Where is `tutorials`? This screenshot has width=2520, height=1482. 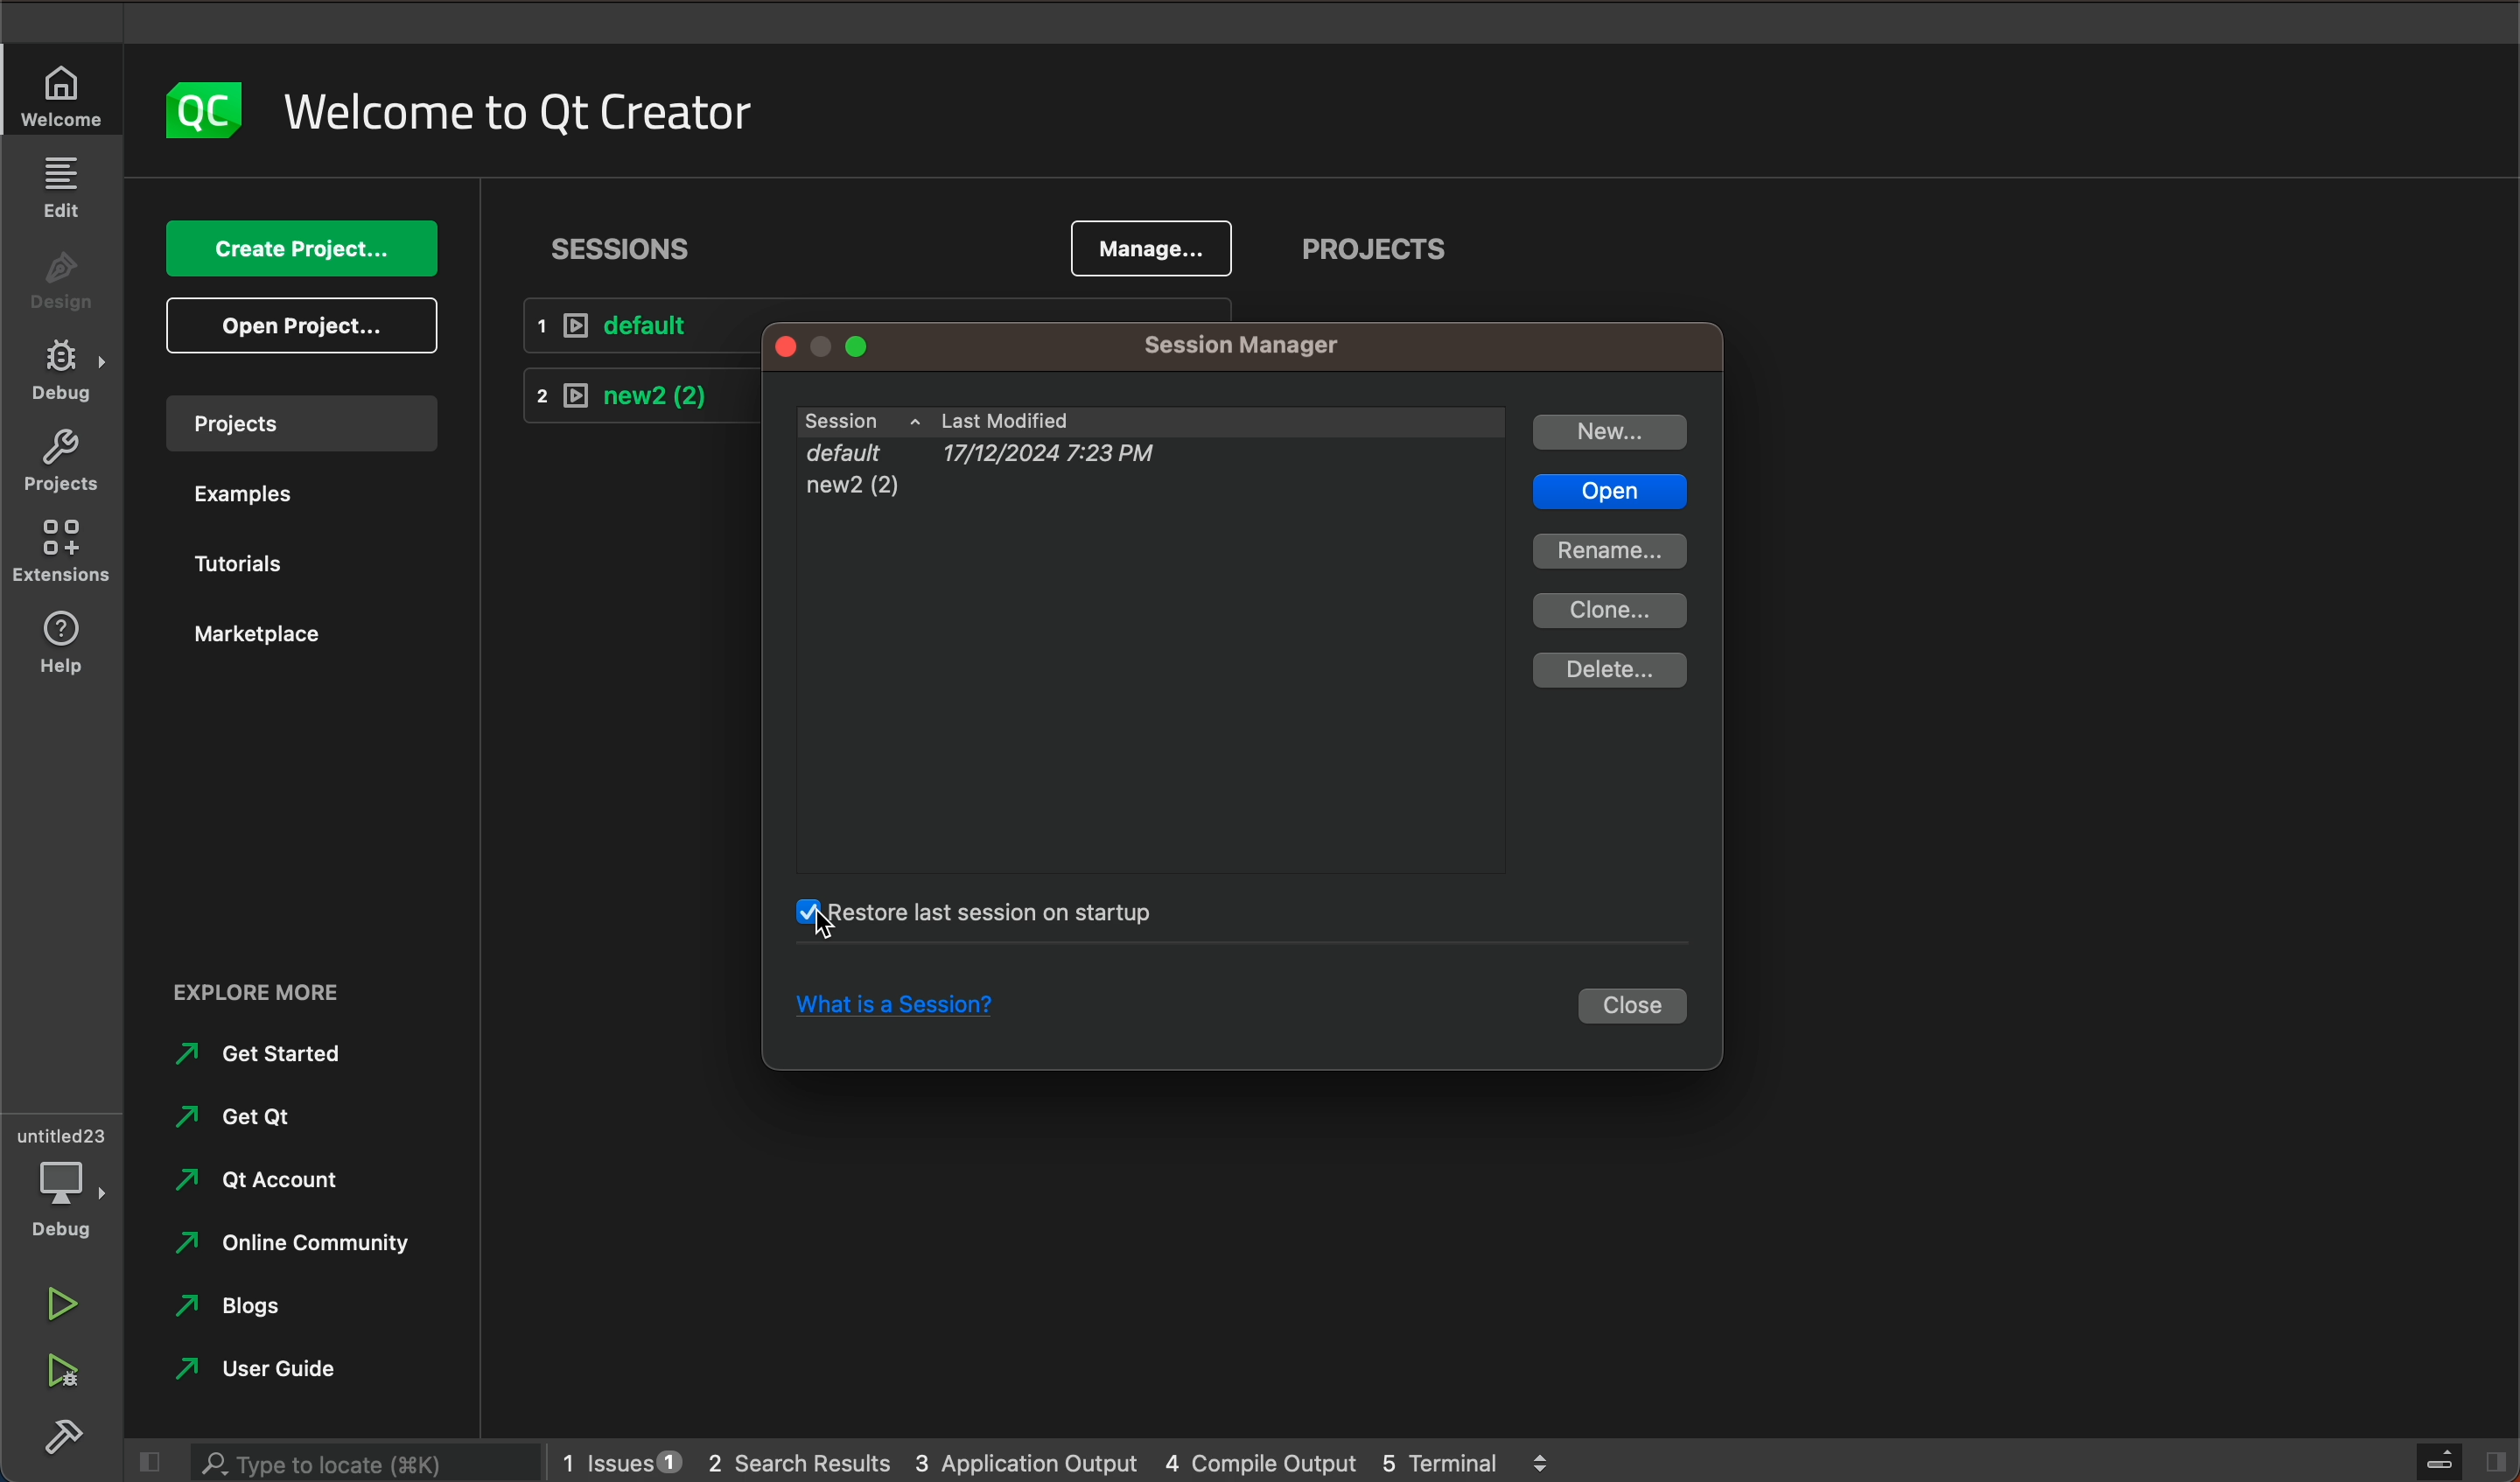 tutorials is located at coordinates (242, 567).